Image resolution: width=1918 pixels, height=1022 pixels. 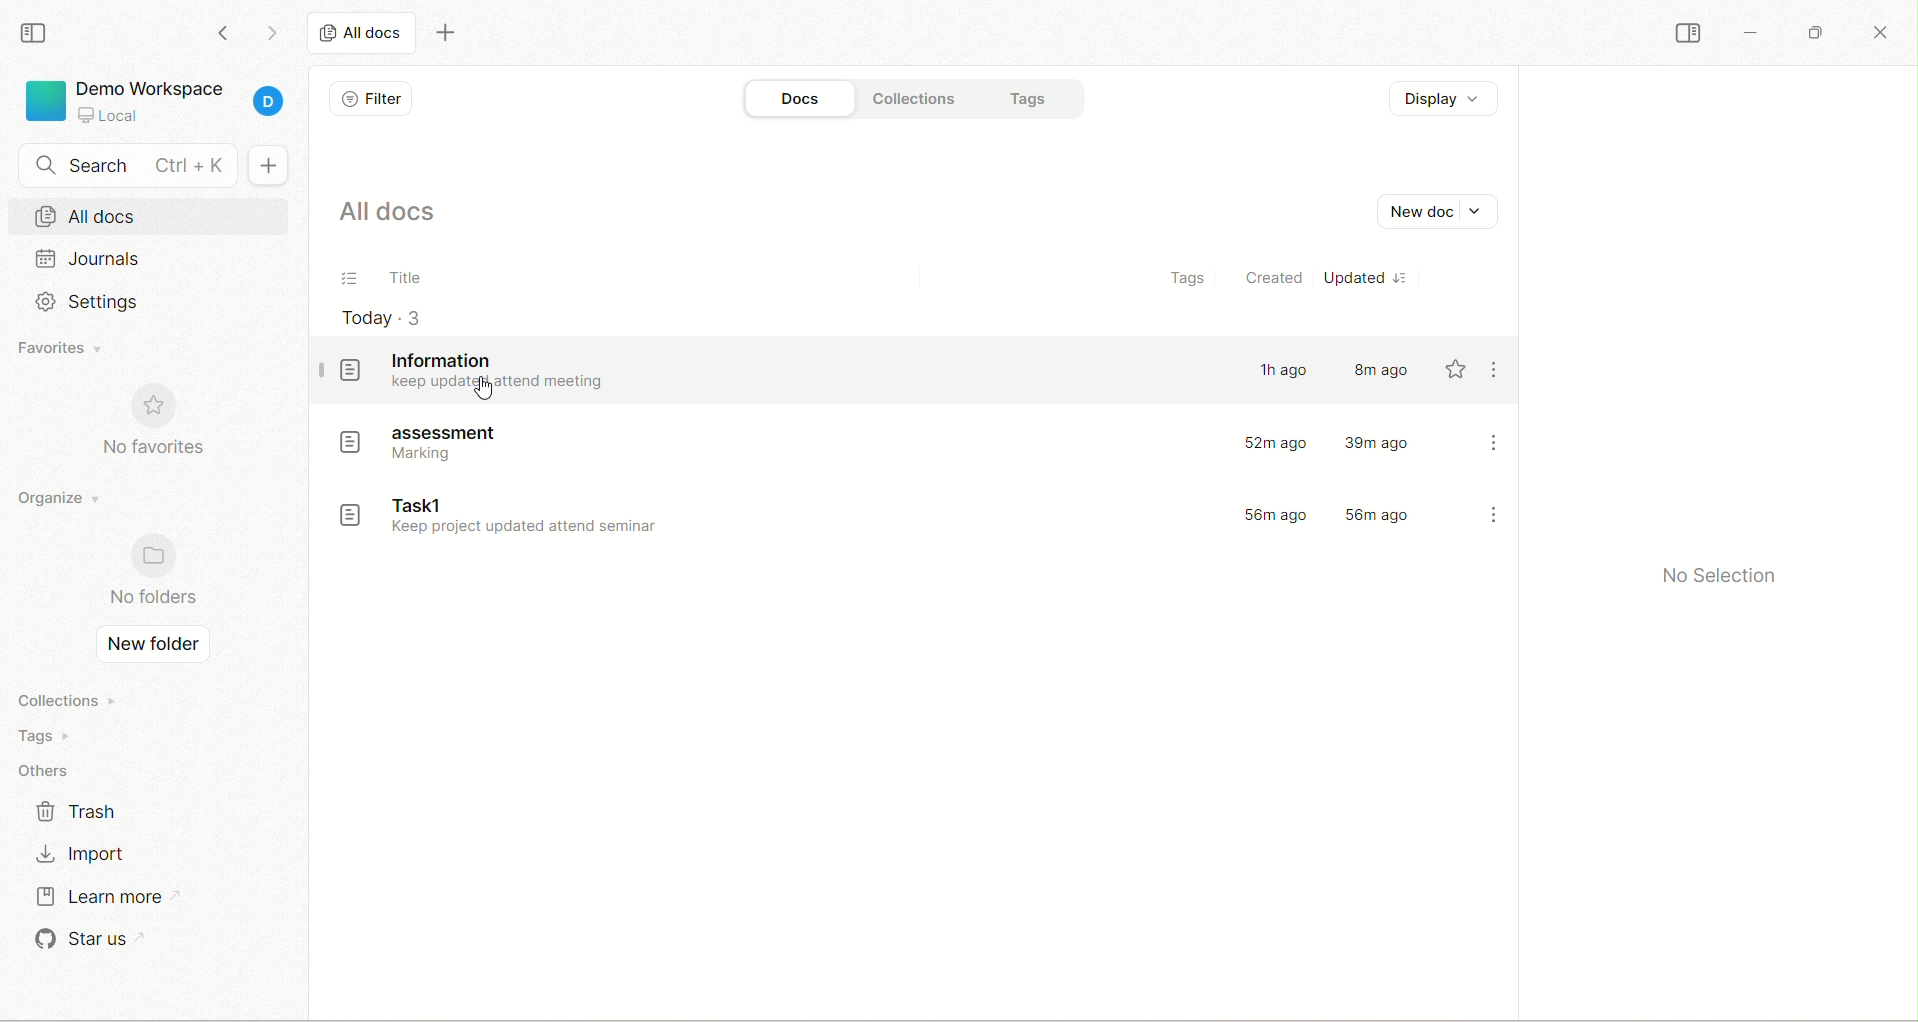 What do you see at coordinates (1495, 444) in the screenshot?
I see `options` at bounding box center [1495, 444].